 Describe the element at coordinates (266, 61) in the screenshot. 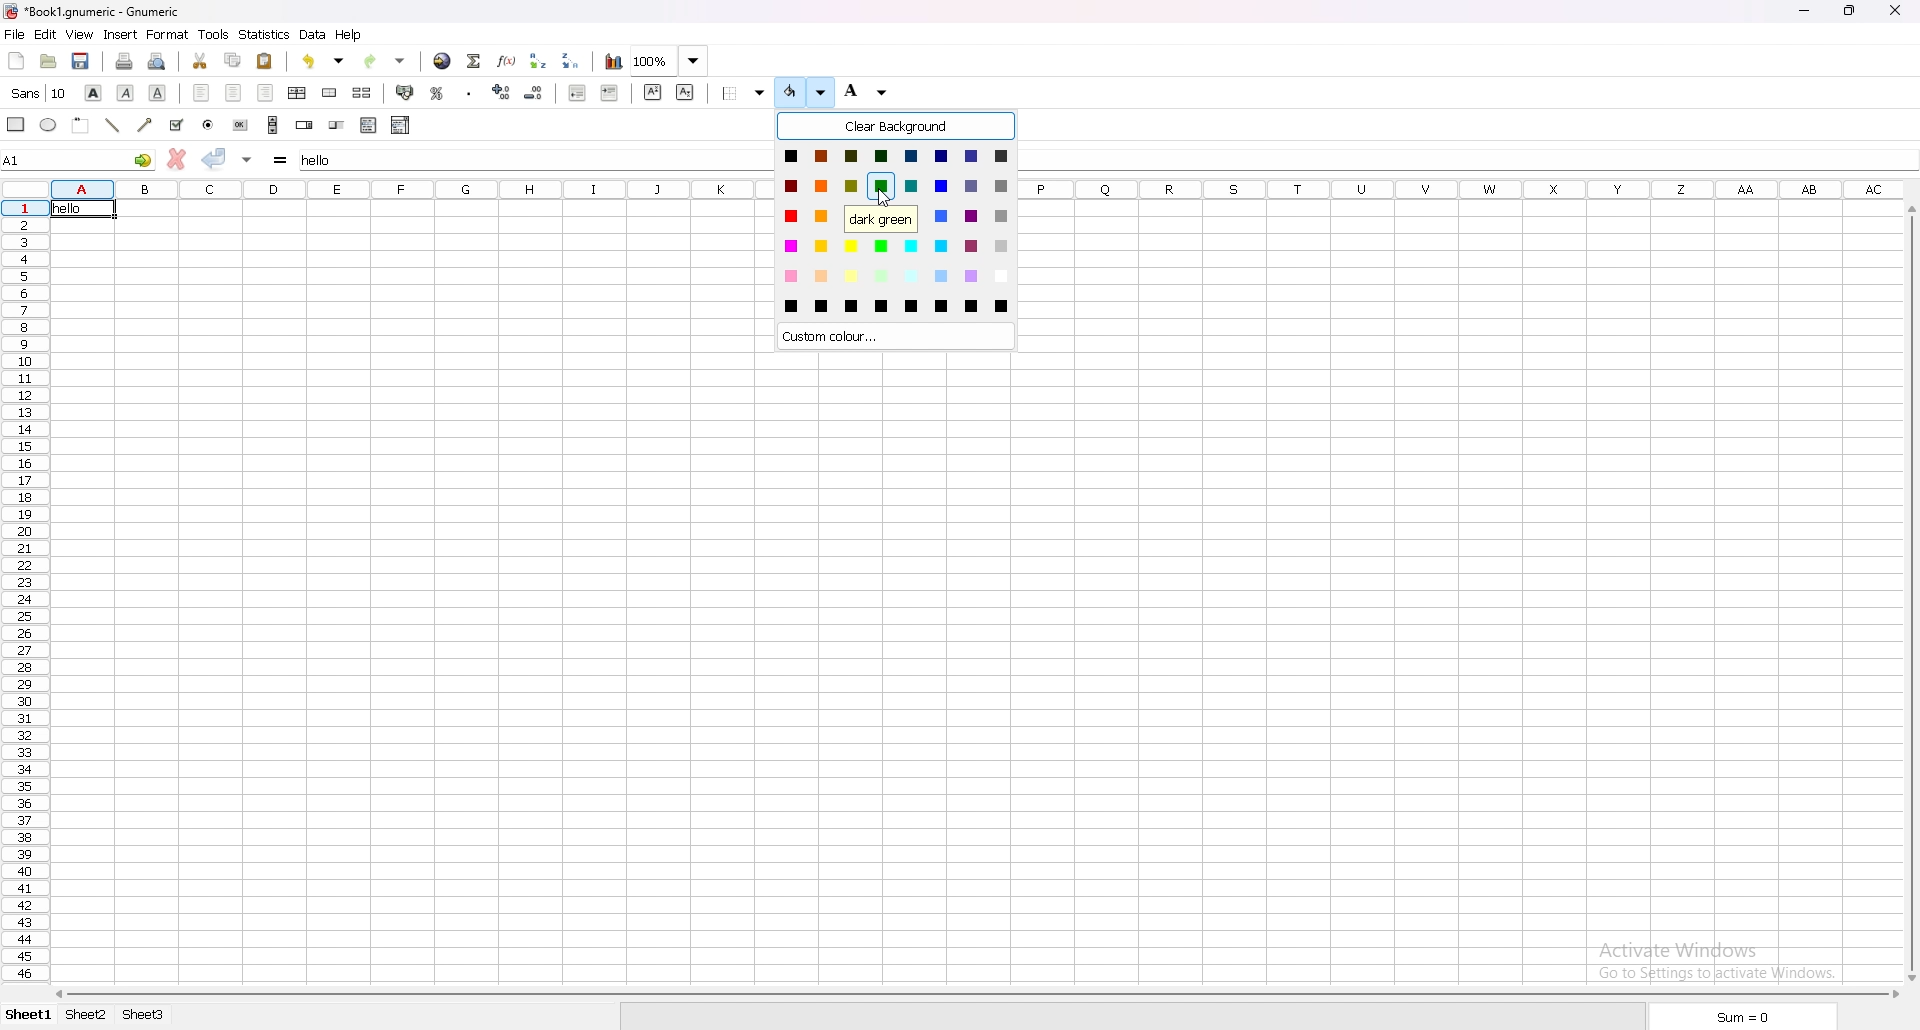

I see `paste` at that location.